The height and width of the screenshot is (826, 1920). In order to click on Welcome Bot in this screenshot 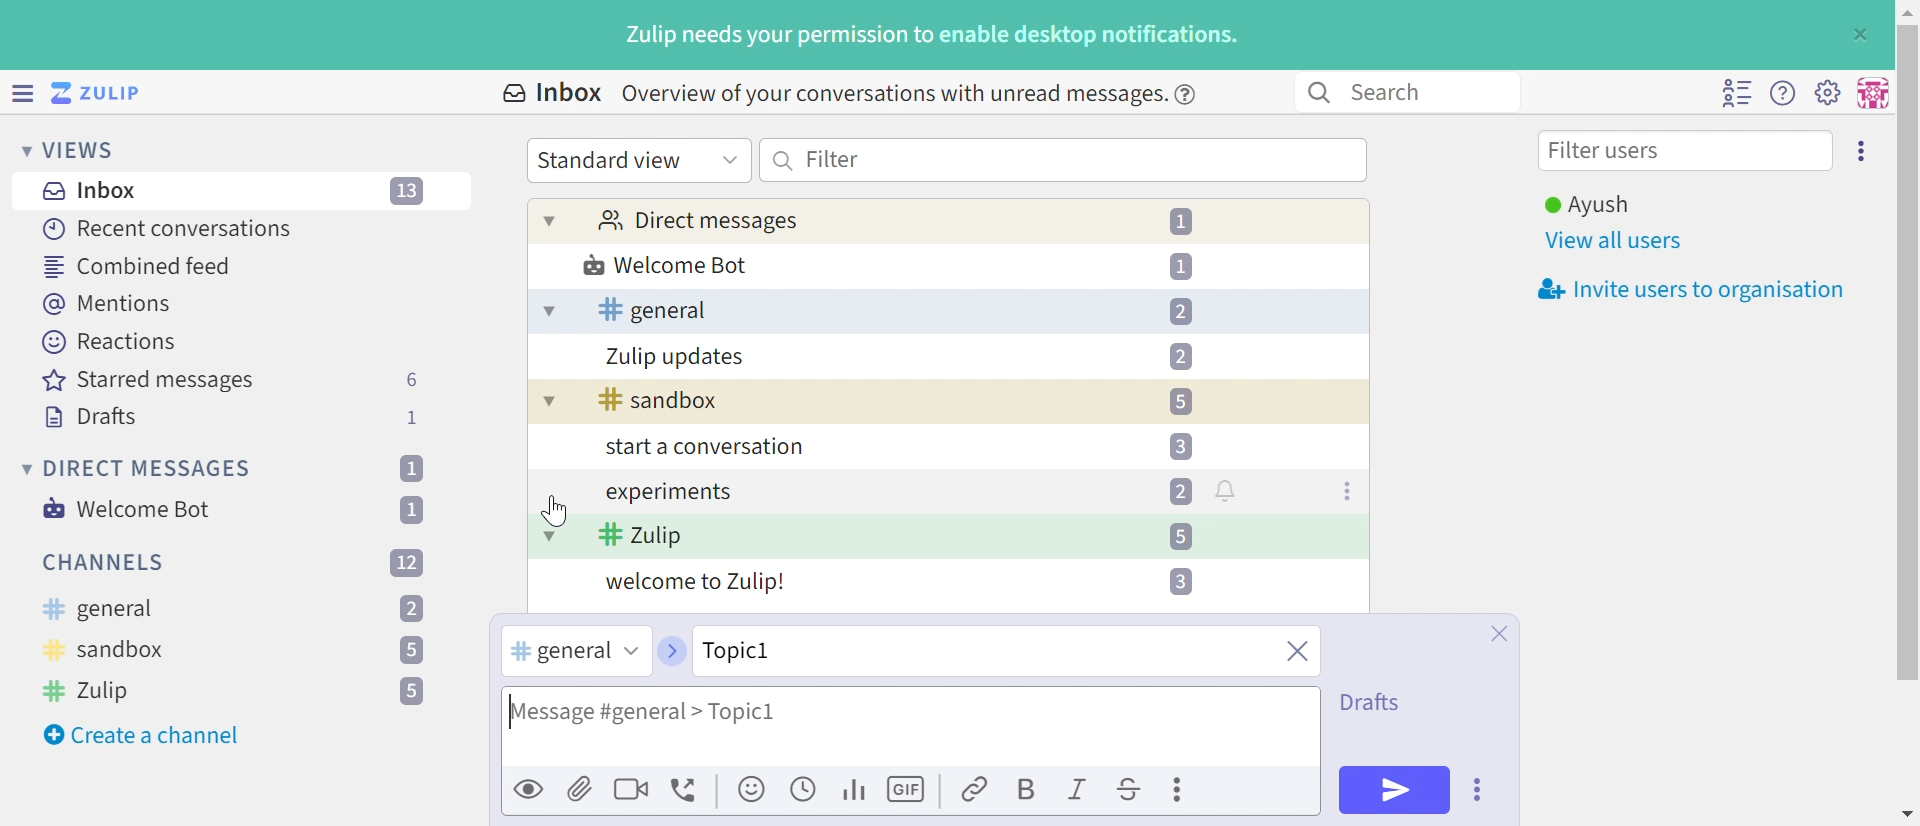, I will do `click(129, 509)`.